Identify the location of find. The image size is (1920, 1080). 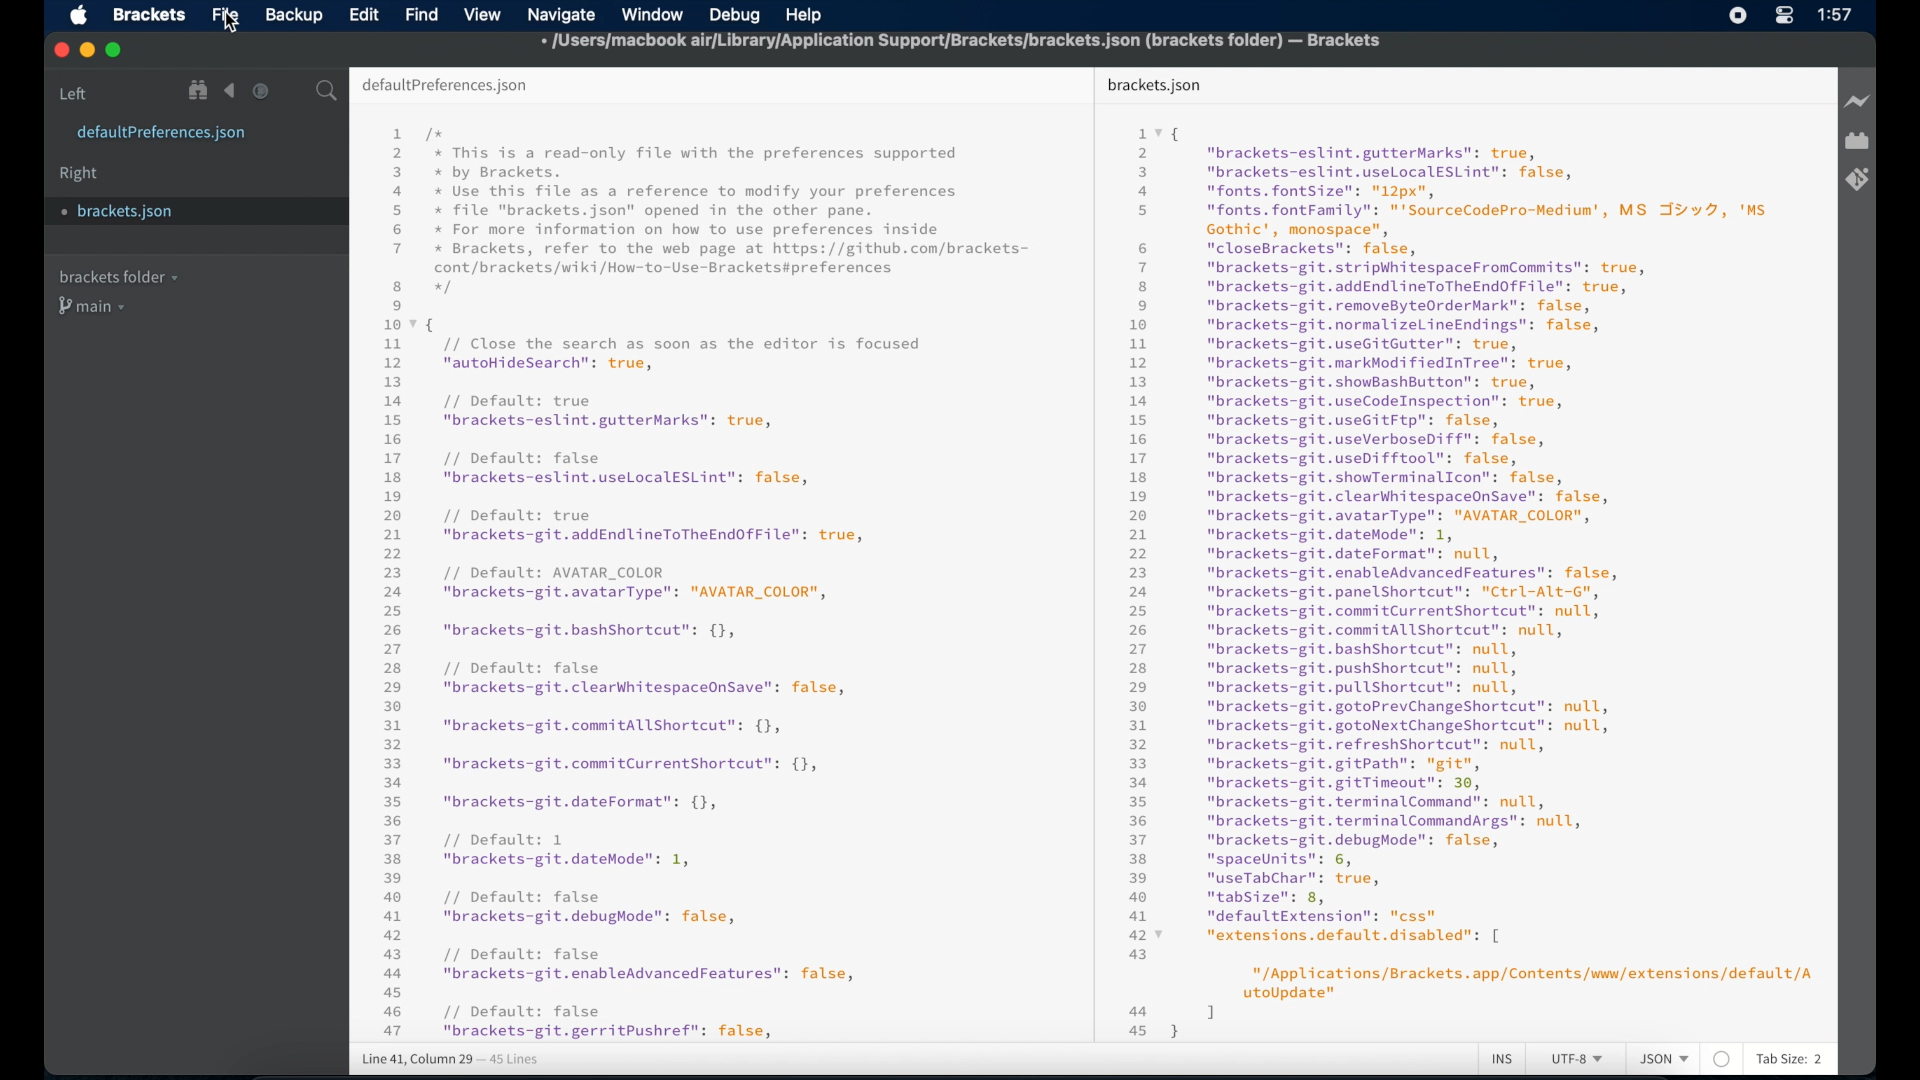
(422, 14).